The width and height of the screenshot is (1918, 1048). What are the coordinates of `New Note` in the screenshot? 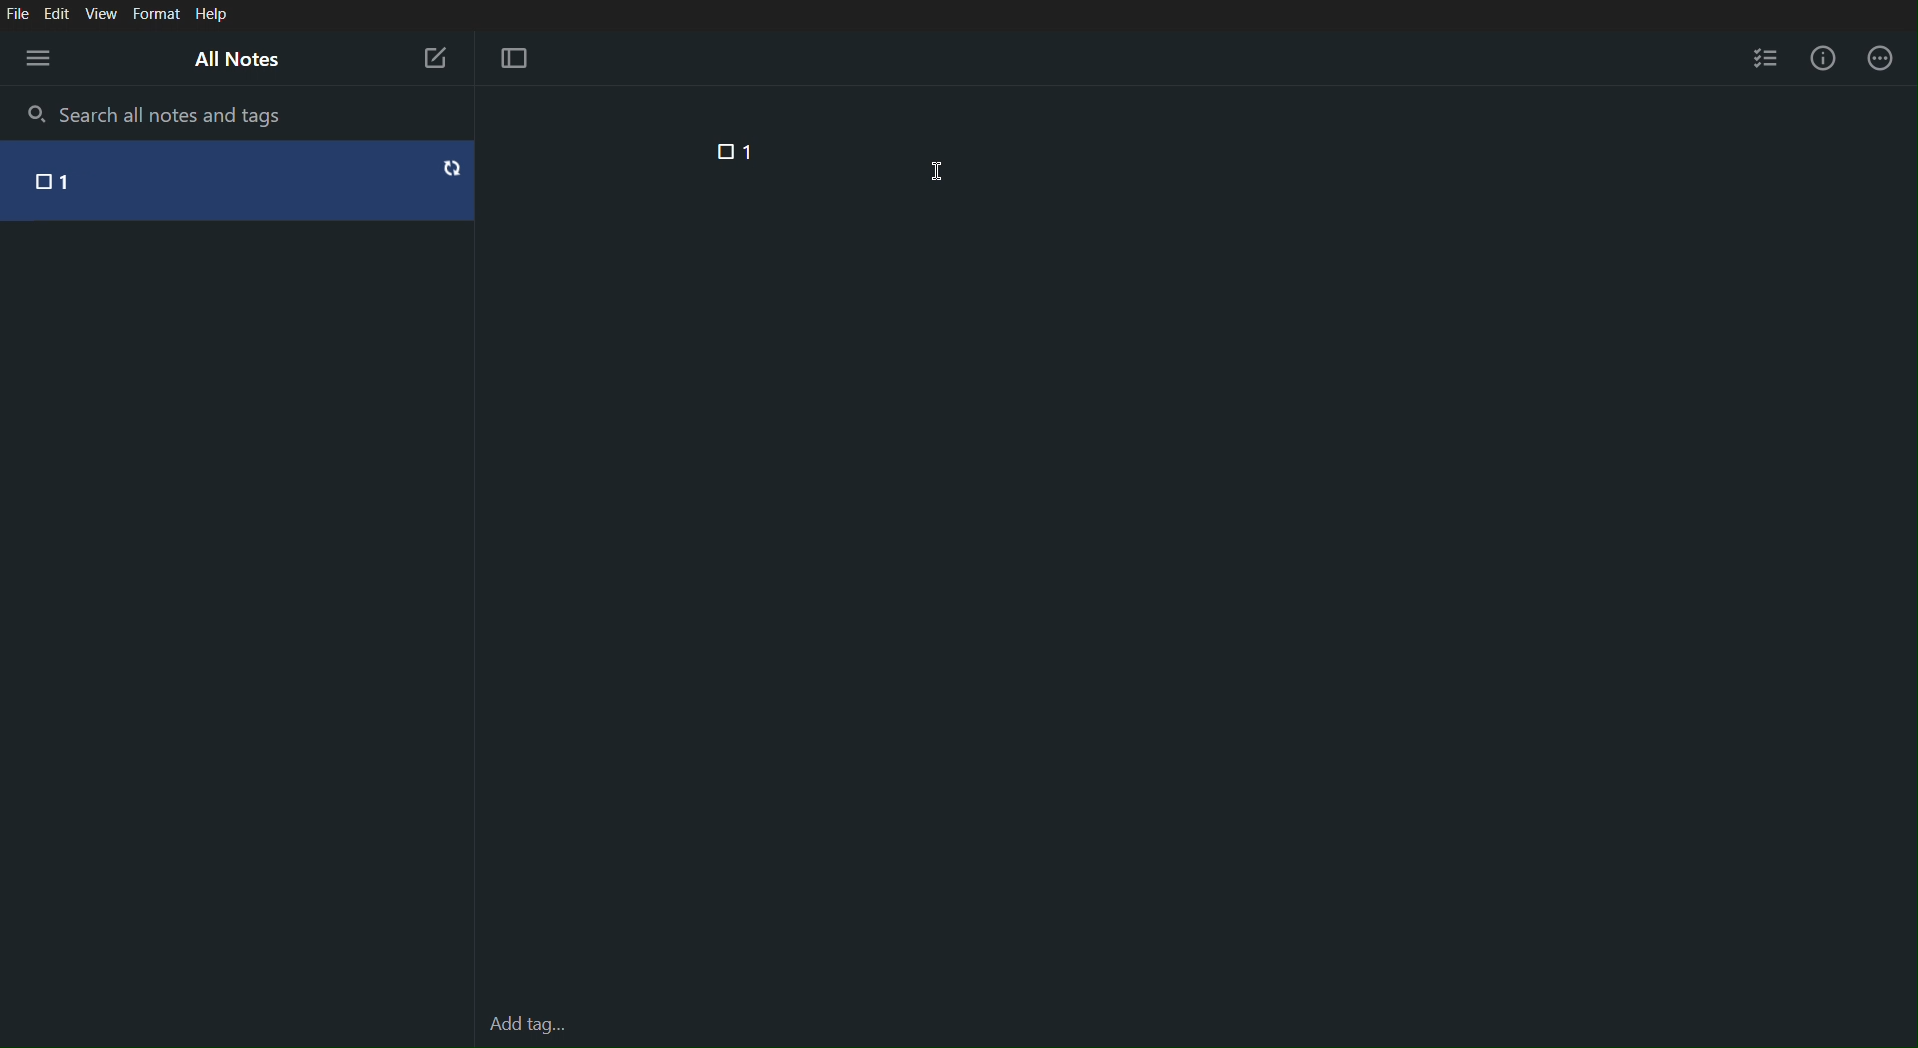 It's located at (434, 58).